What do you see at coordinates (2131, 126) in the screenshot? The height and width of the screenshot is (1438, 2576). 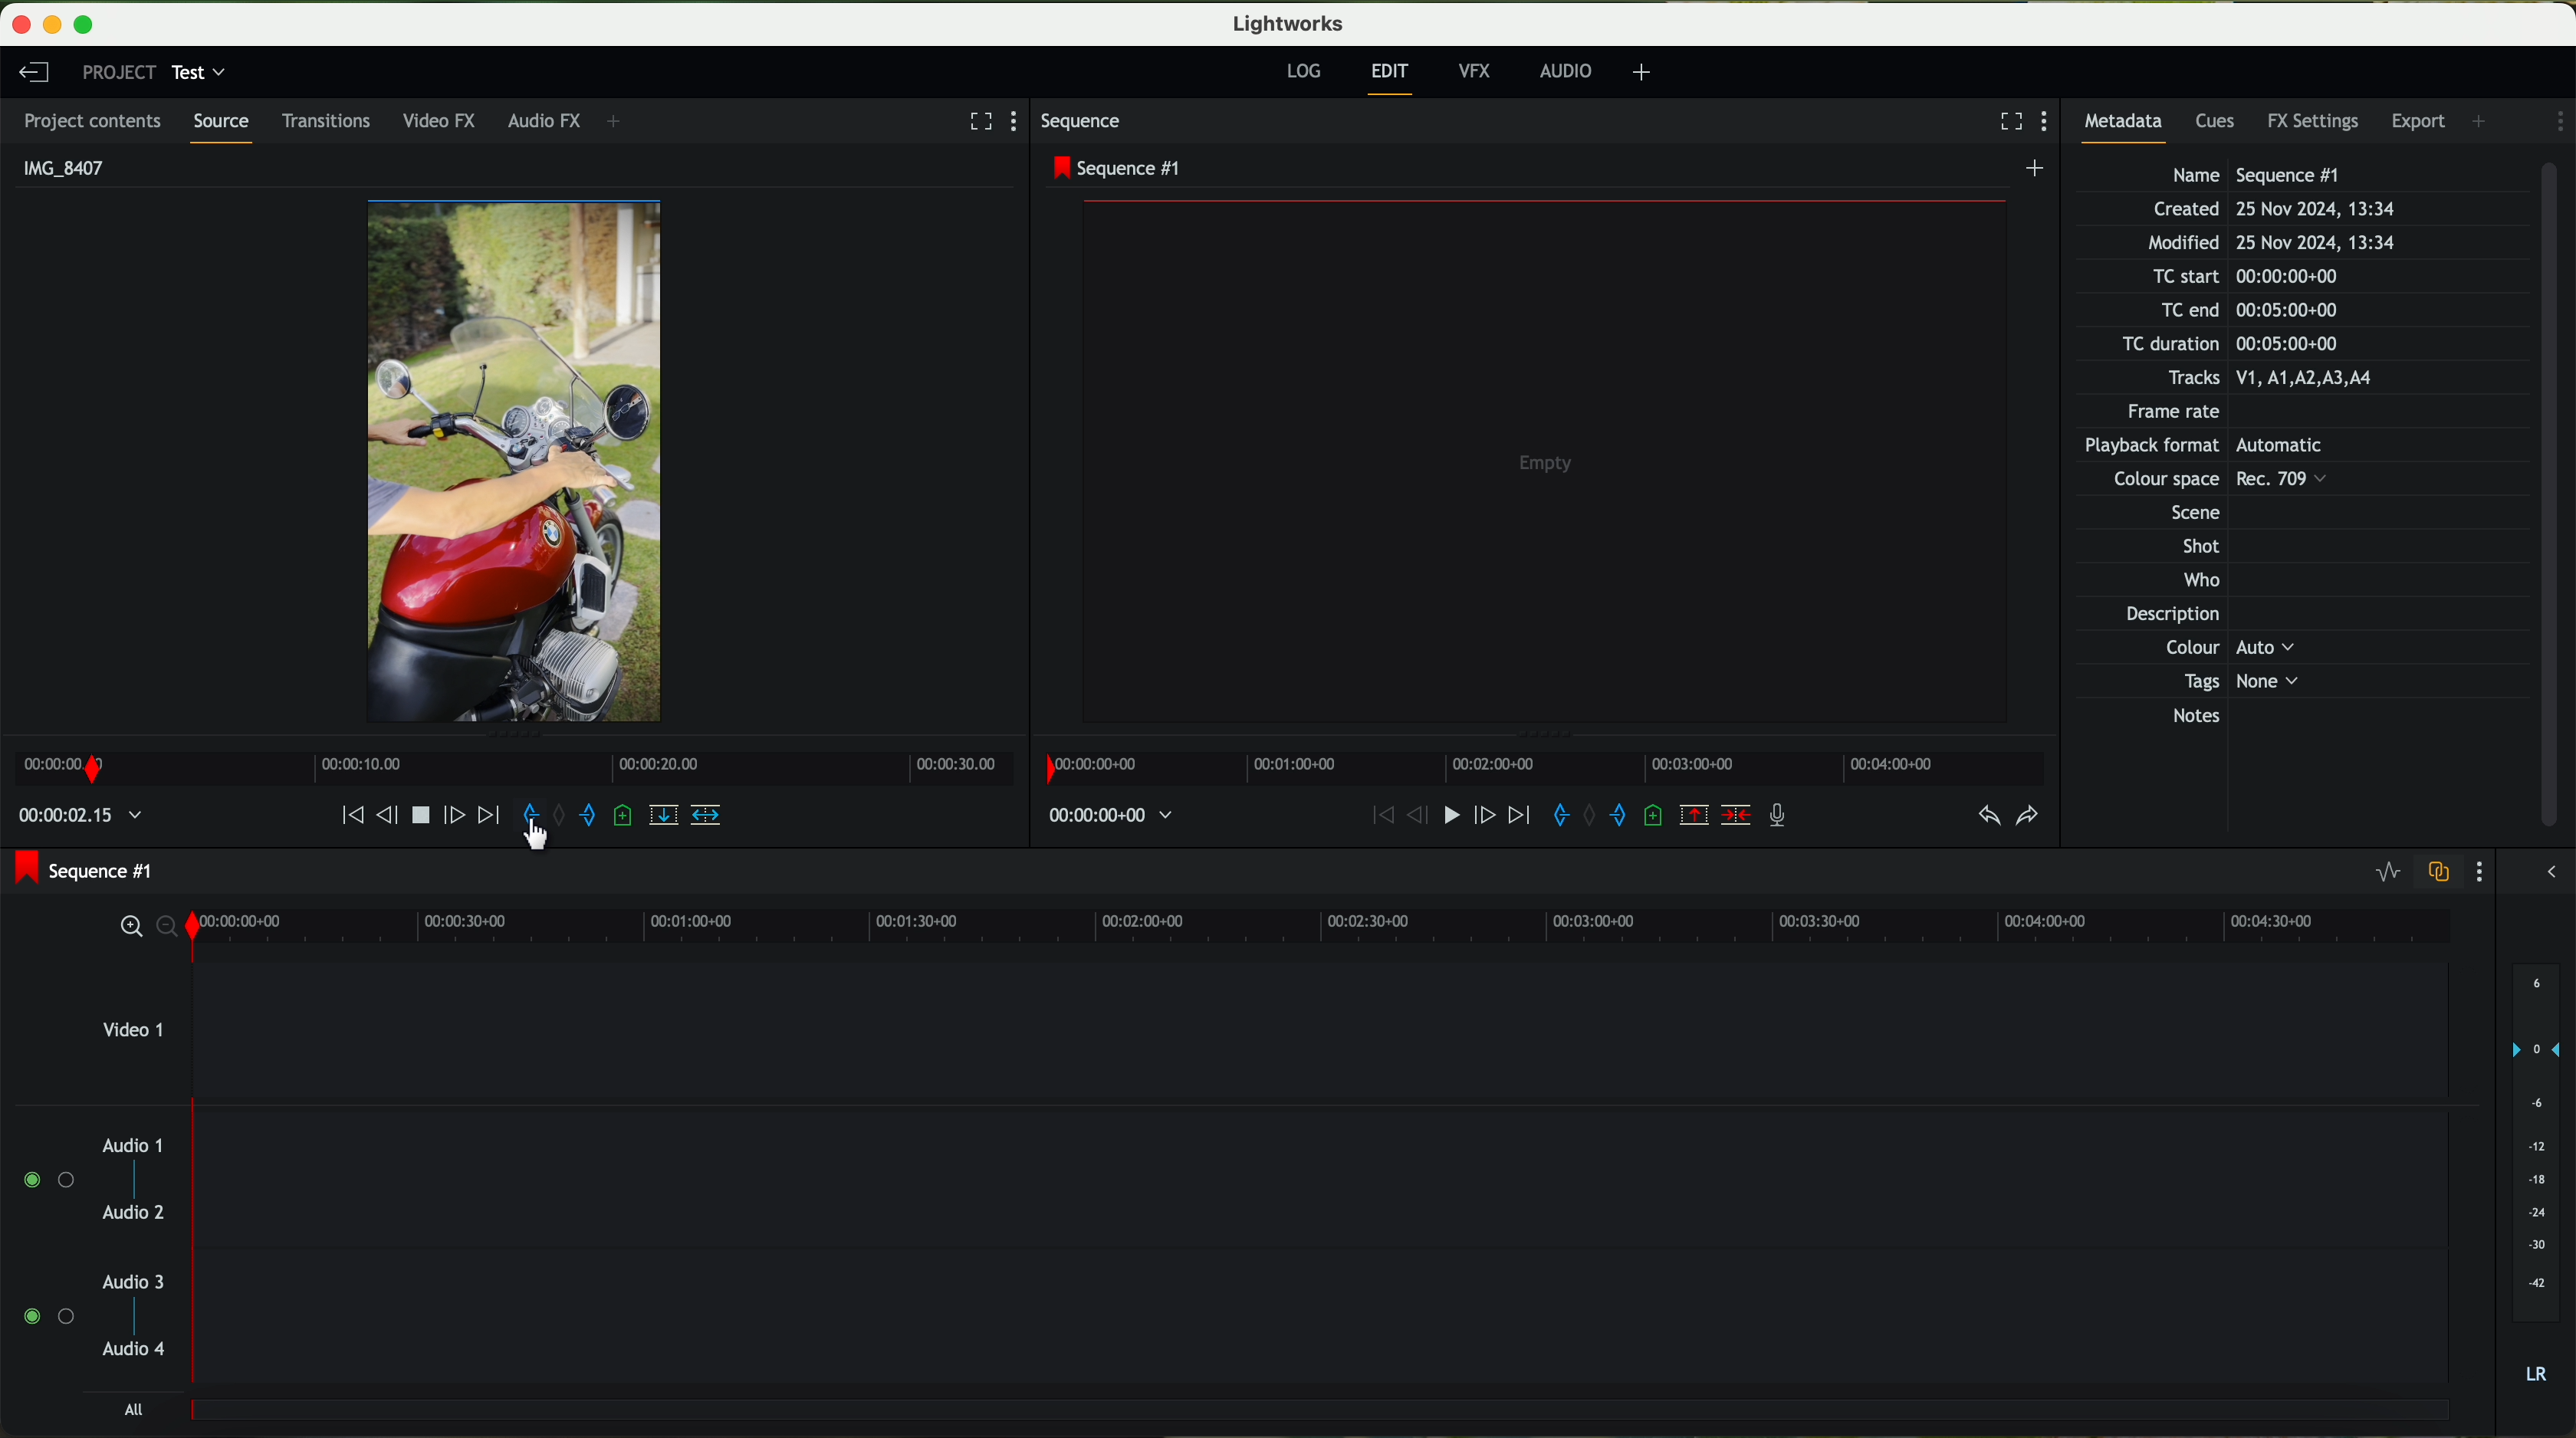 I see `metadata` at bounding box center [2131, 126].